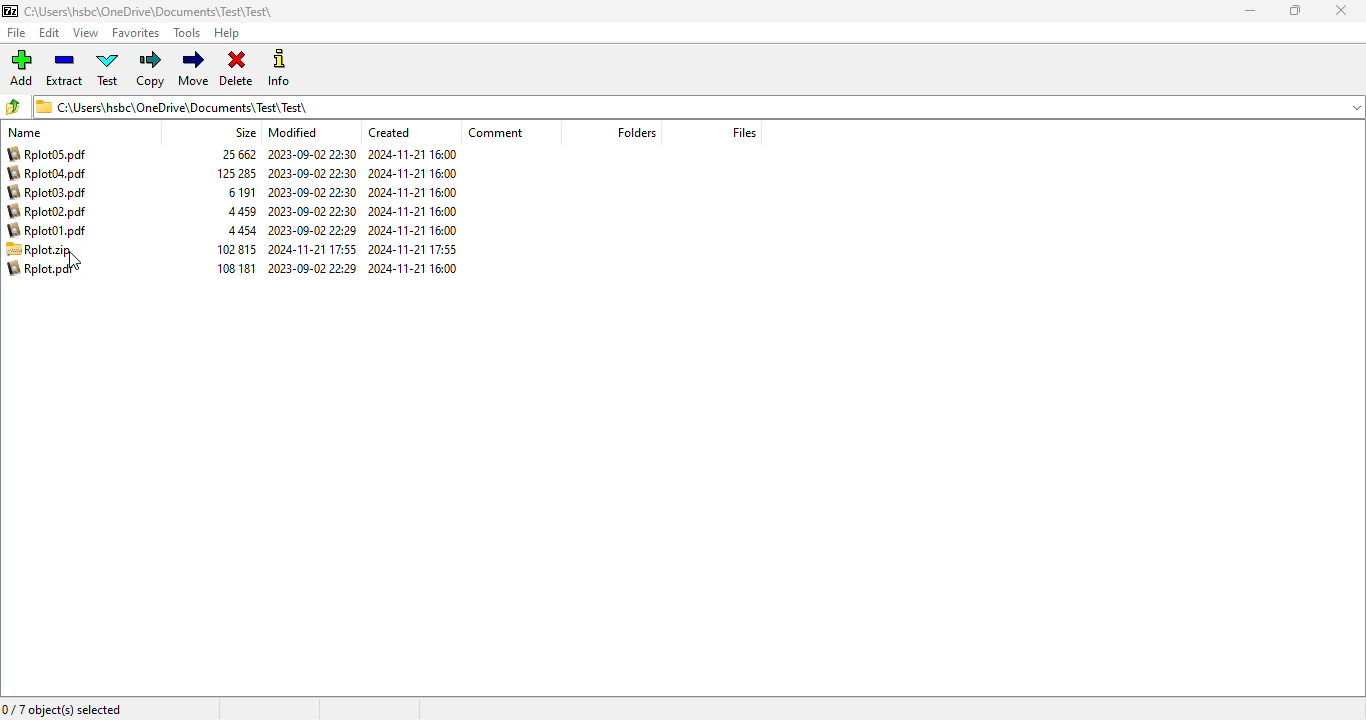 This screenshot has width=1366, height=720. What do you see at coordinates (293, 132) in the screenshot?
I see `modified` at bounding box center [293, 132].